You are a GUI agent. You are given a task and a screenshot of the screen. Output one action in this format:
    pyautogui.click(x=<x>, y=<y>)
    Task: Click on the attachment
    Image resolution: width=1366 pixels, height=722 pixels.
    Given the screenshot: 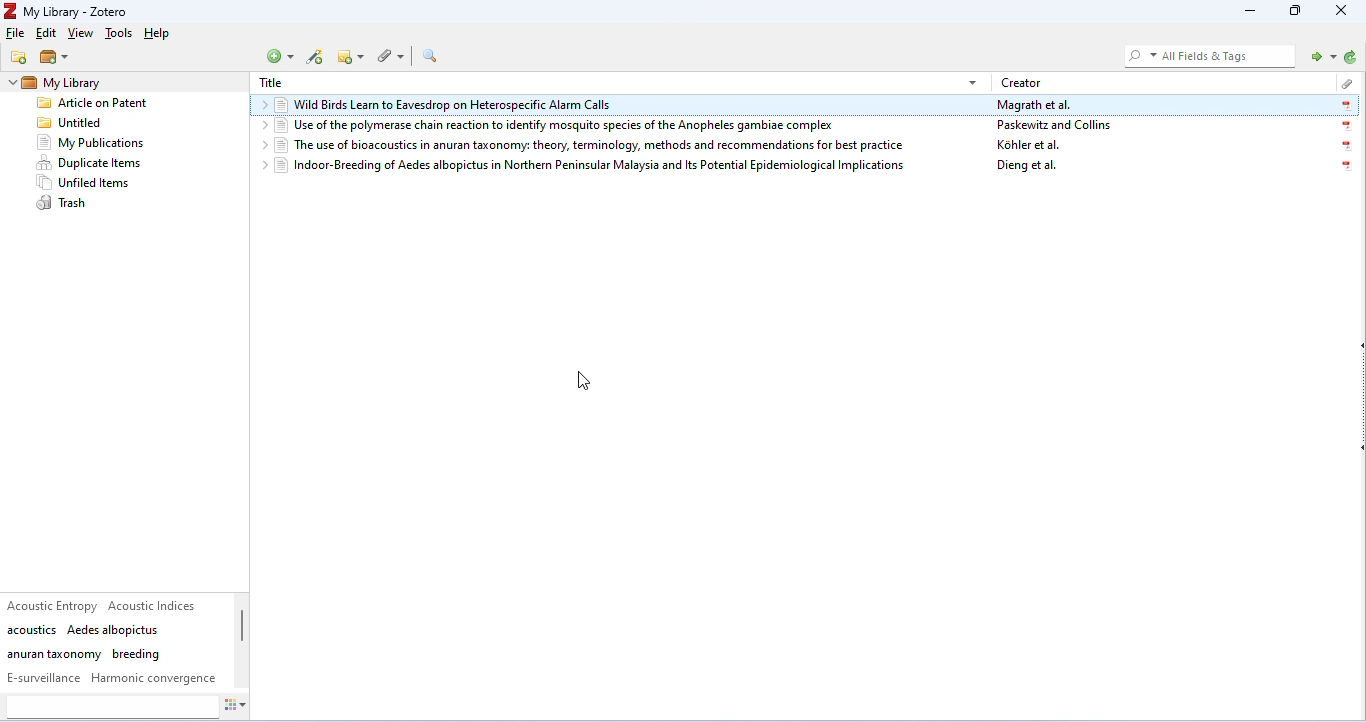 What is the action you would take?
    pyautogui.click(x=1343, y=81)
    